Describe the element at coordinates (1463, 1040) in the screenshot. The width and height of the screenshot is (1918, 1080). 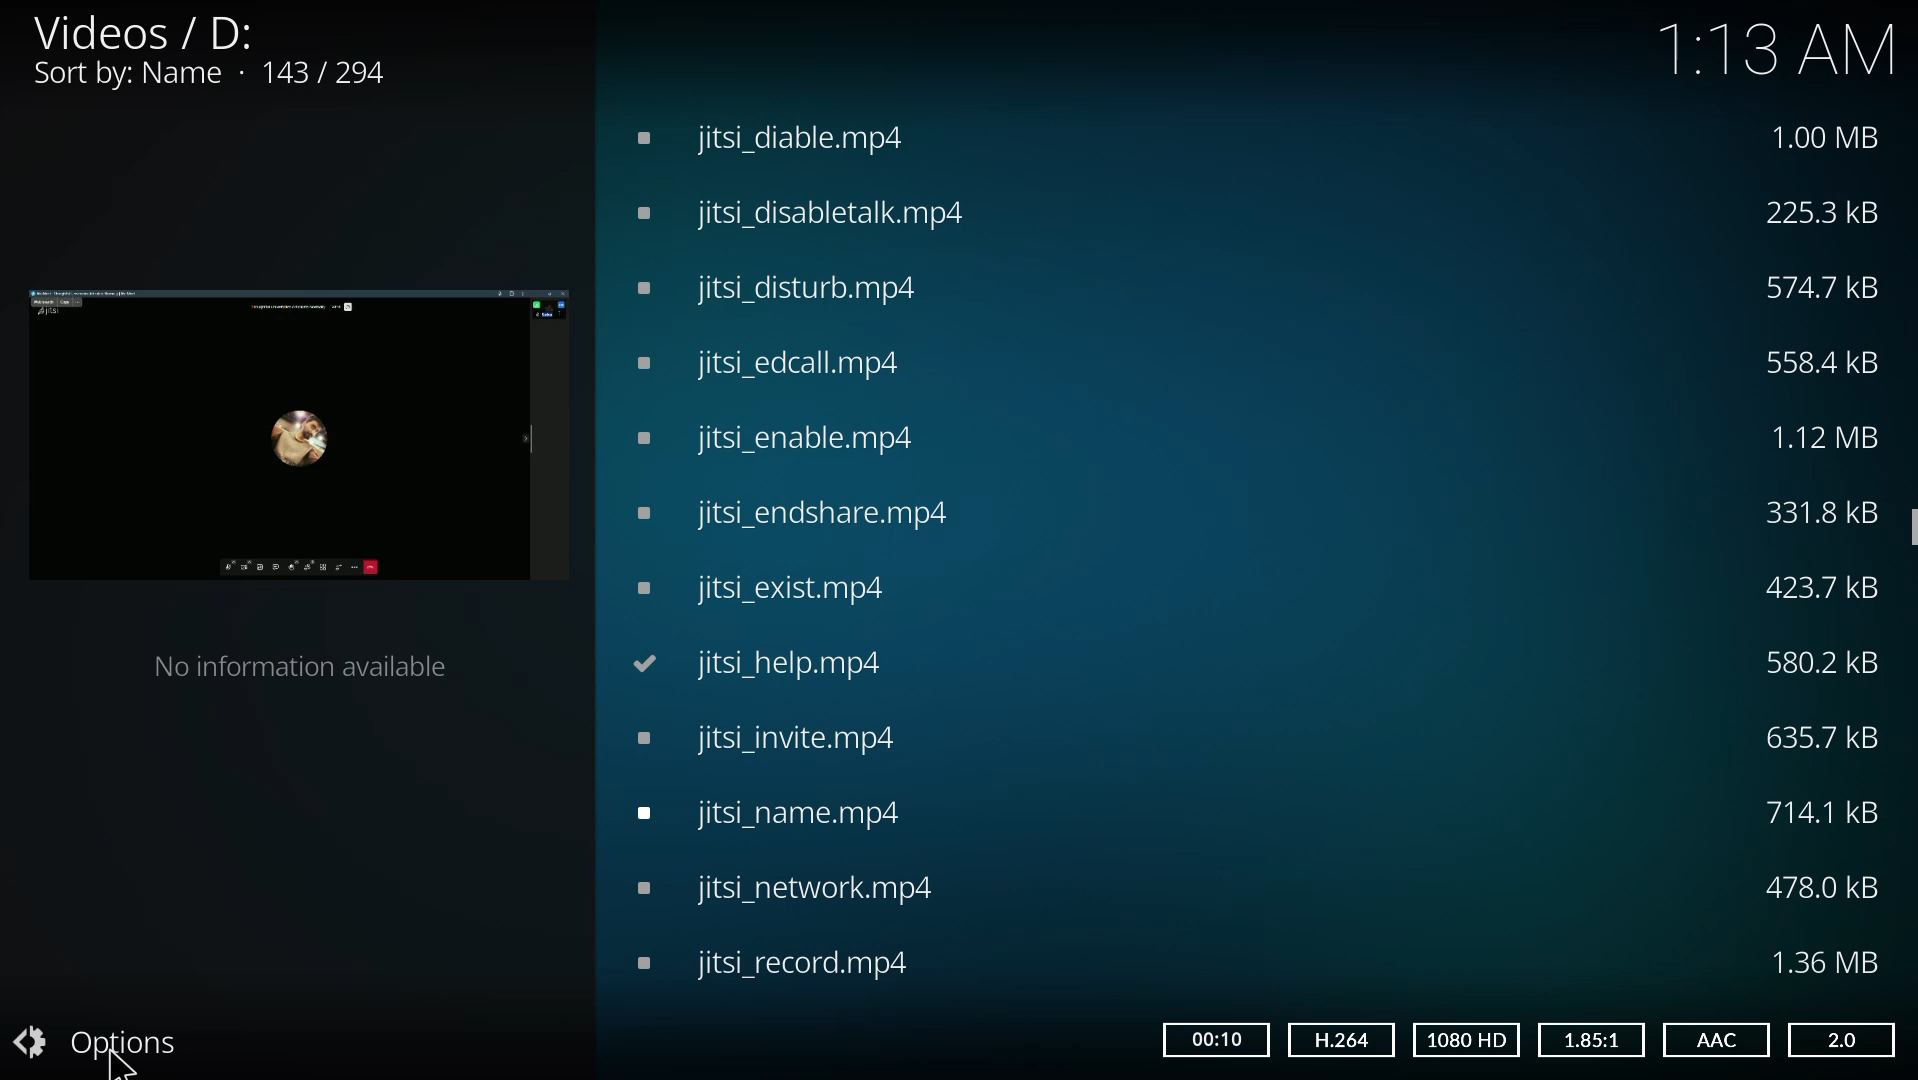
I see `hd` at that location.